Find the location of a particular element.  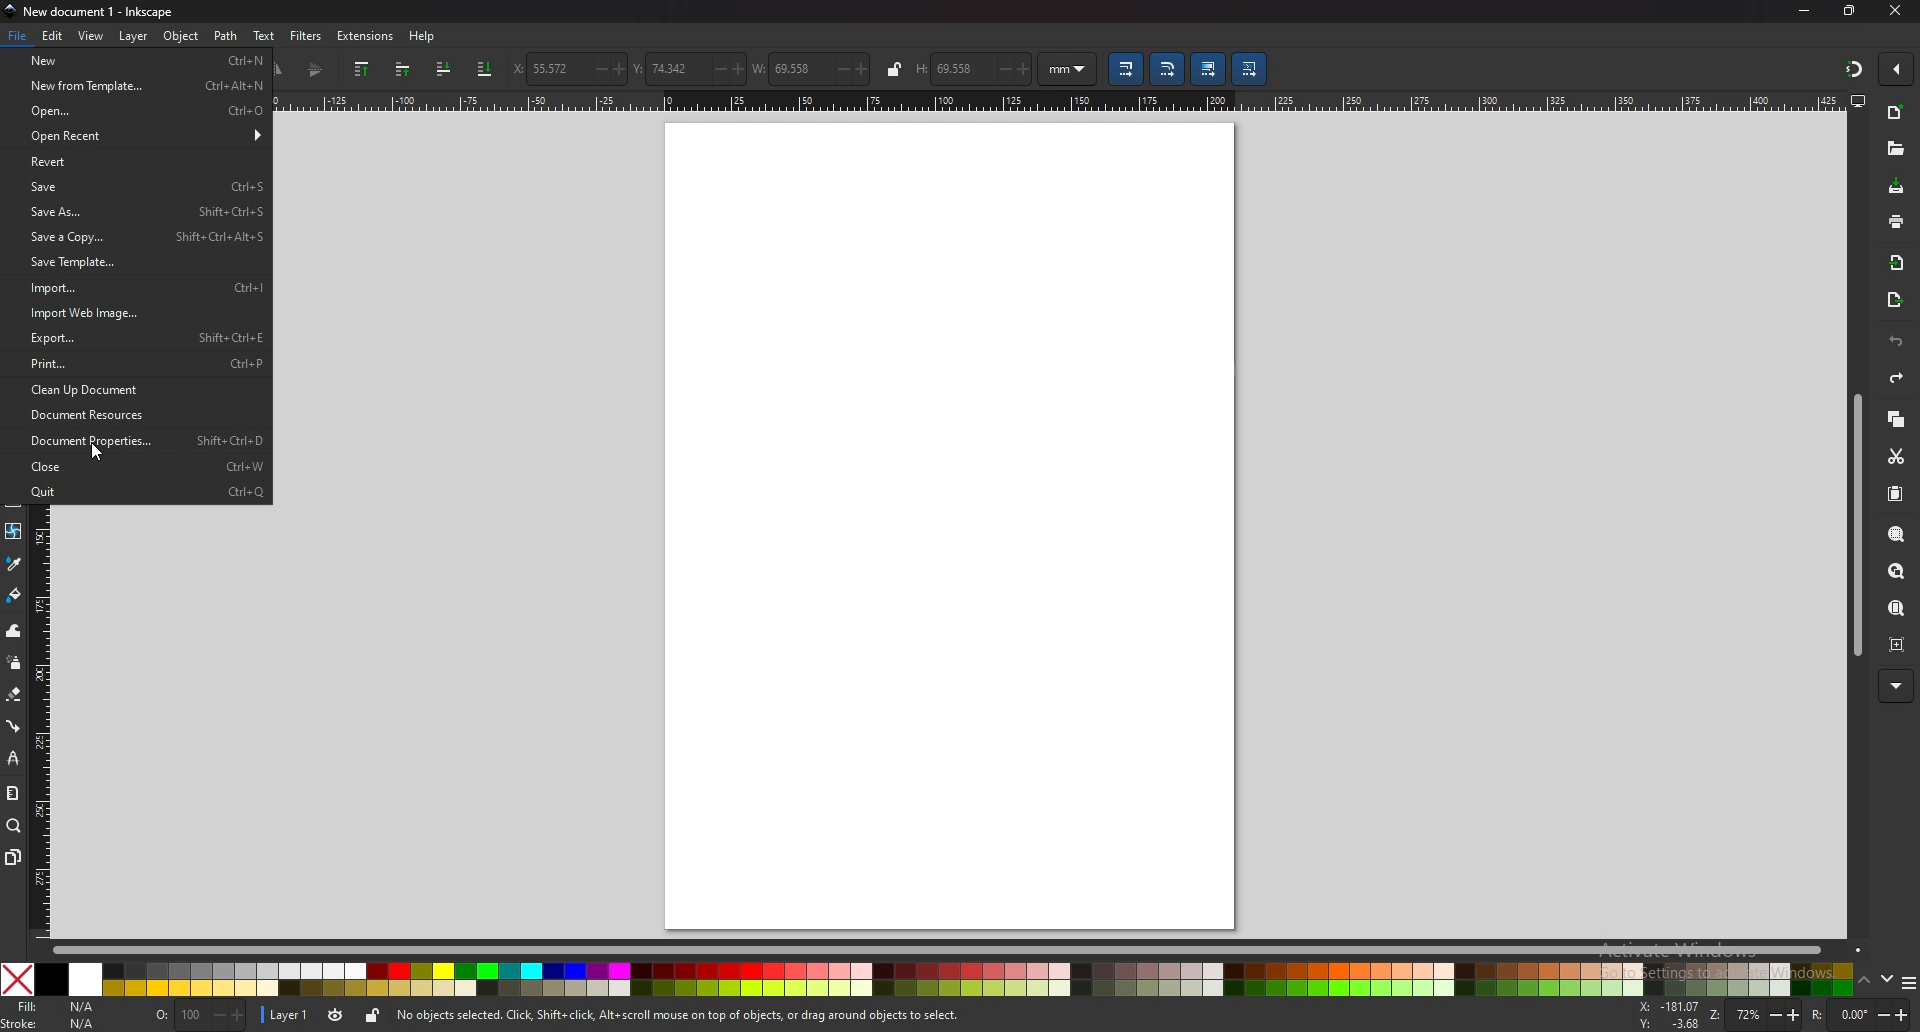

save a copy is located at coordinates (138, 236).